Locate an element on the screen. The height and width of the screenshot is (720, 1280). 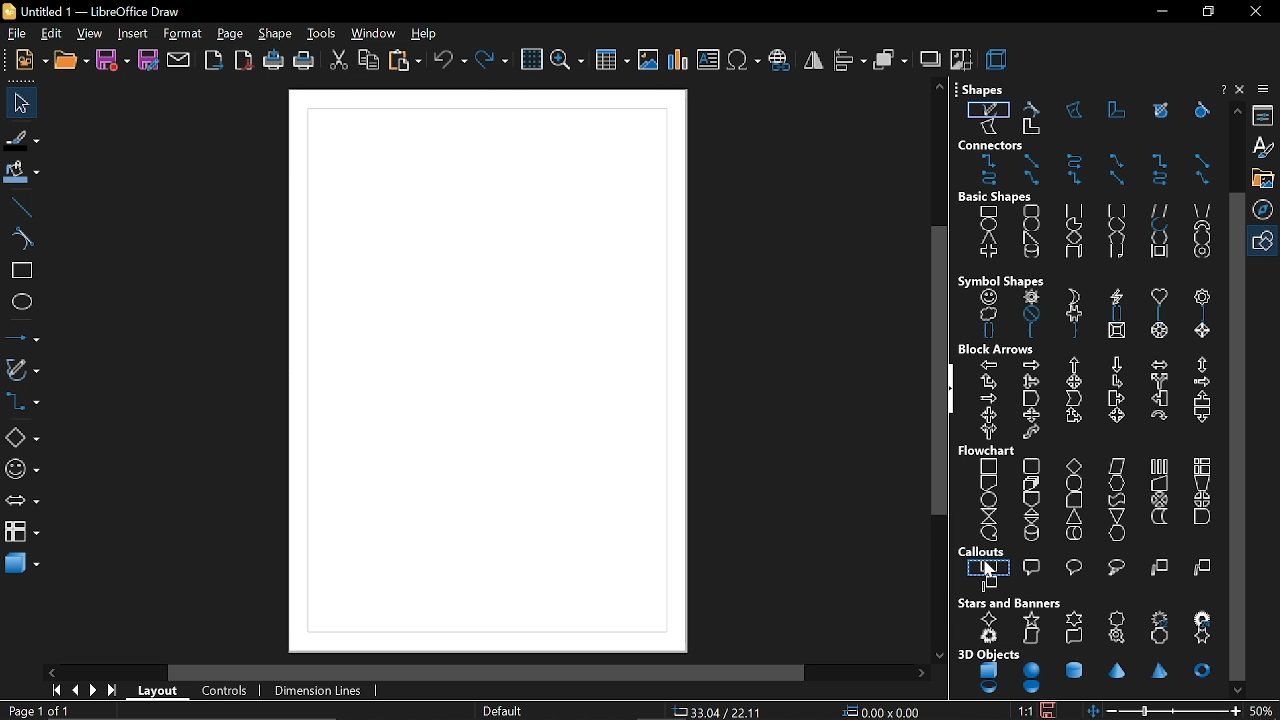
page style is located at coordinates (504, 712).